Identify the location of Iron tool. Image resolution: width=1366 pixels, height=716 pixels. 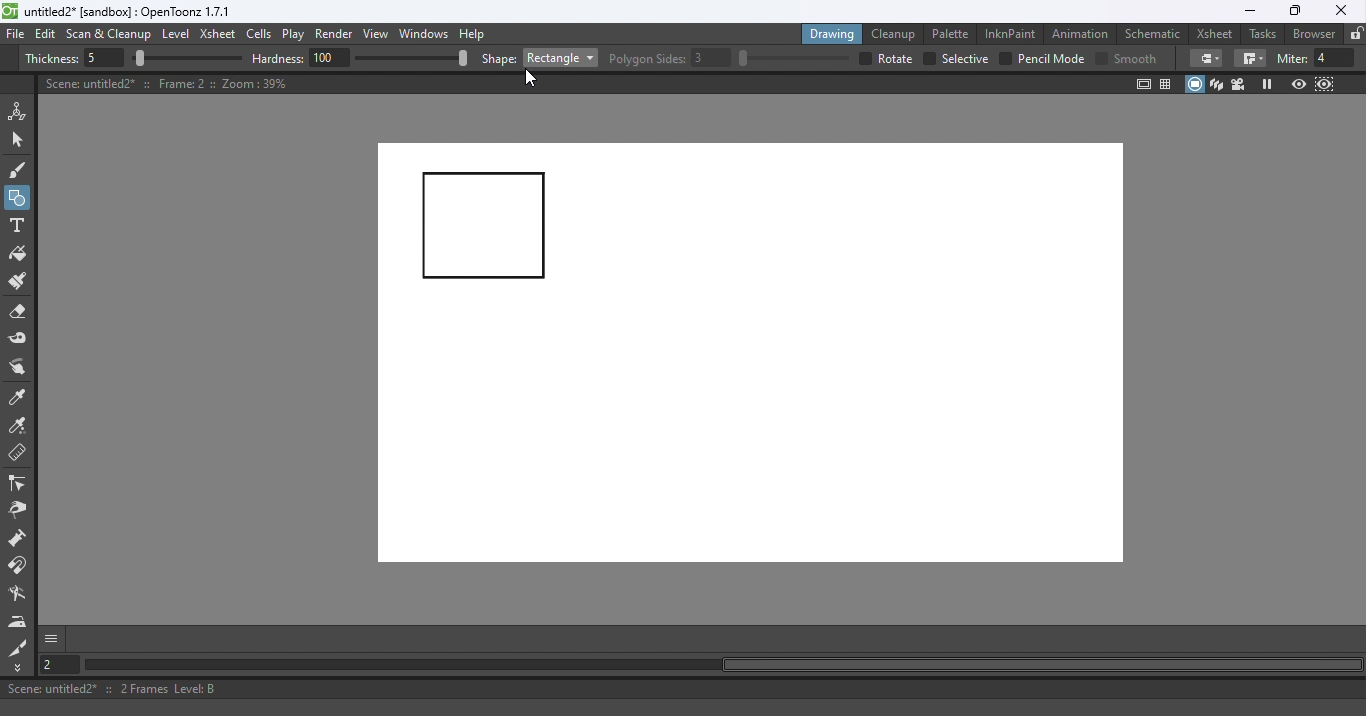
(20, 621).